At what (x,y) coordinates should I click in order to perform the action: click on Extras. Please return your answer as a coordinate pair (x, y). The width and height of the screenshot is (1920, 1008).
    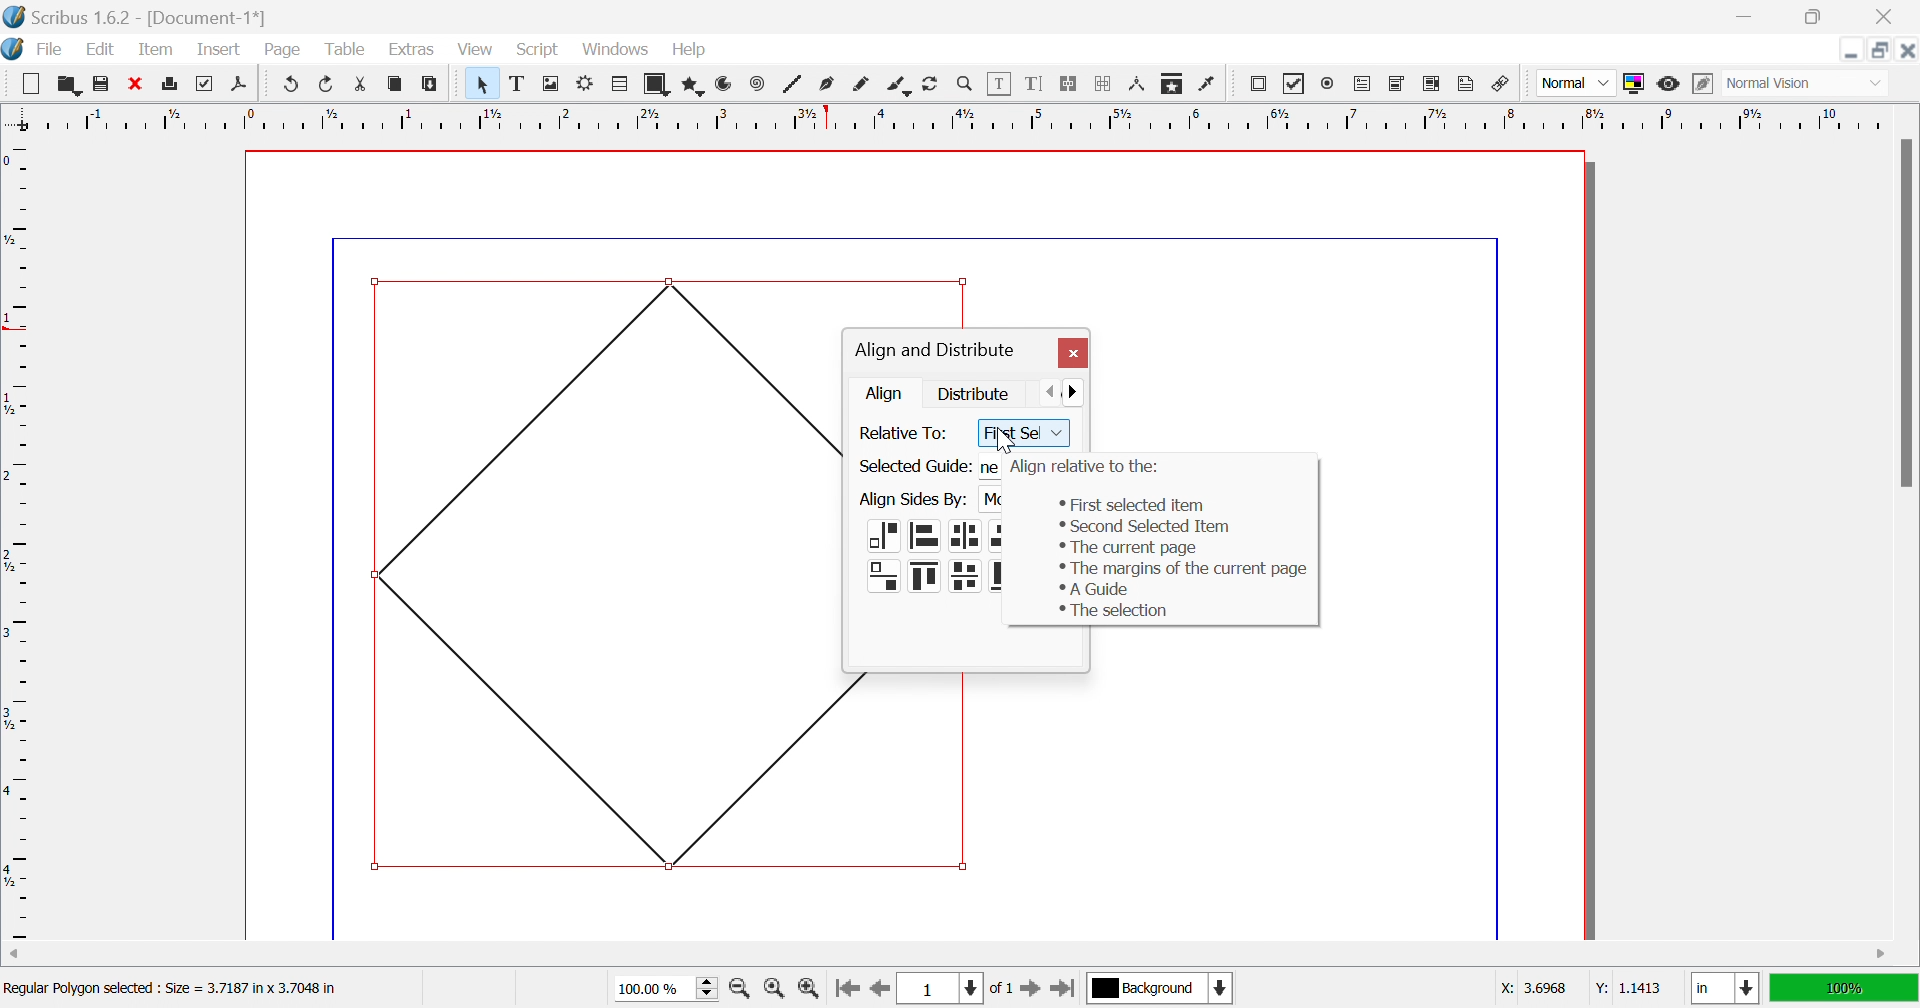
    Looking at the image, I should click on (412, 50).